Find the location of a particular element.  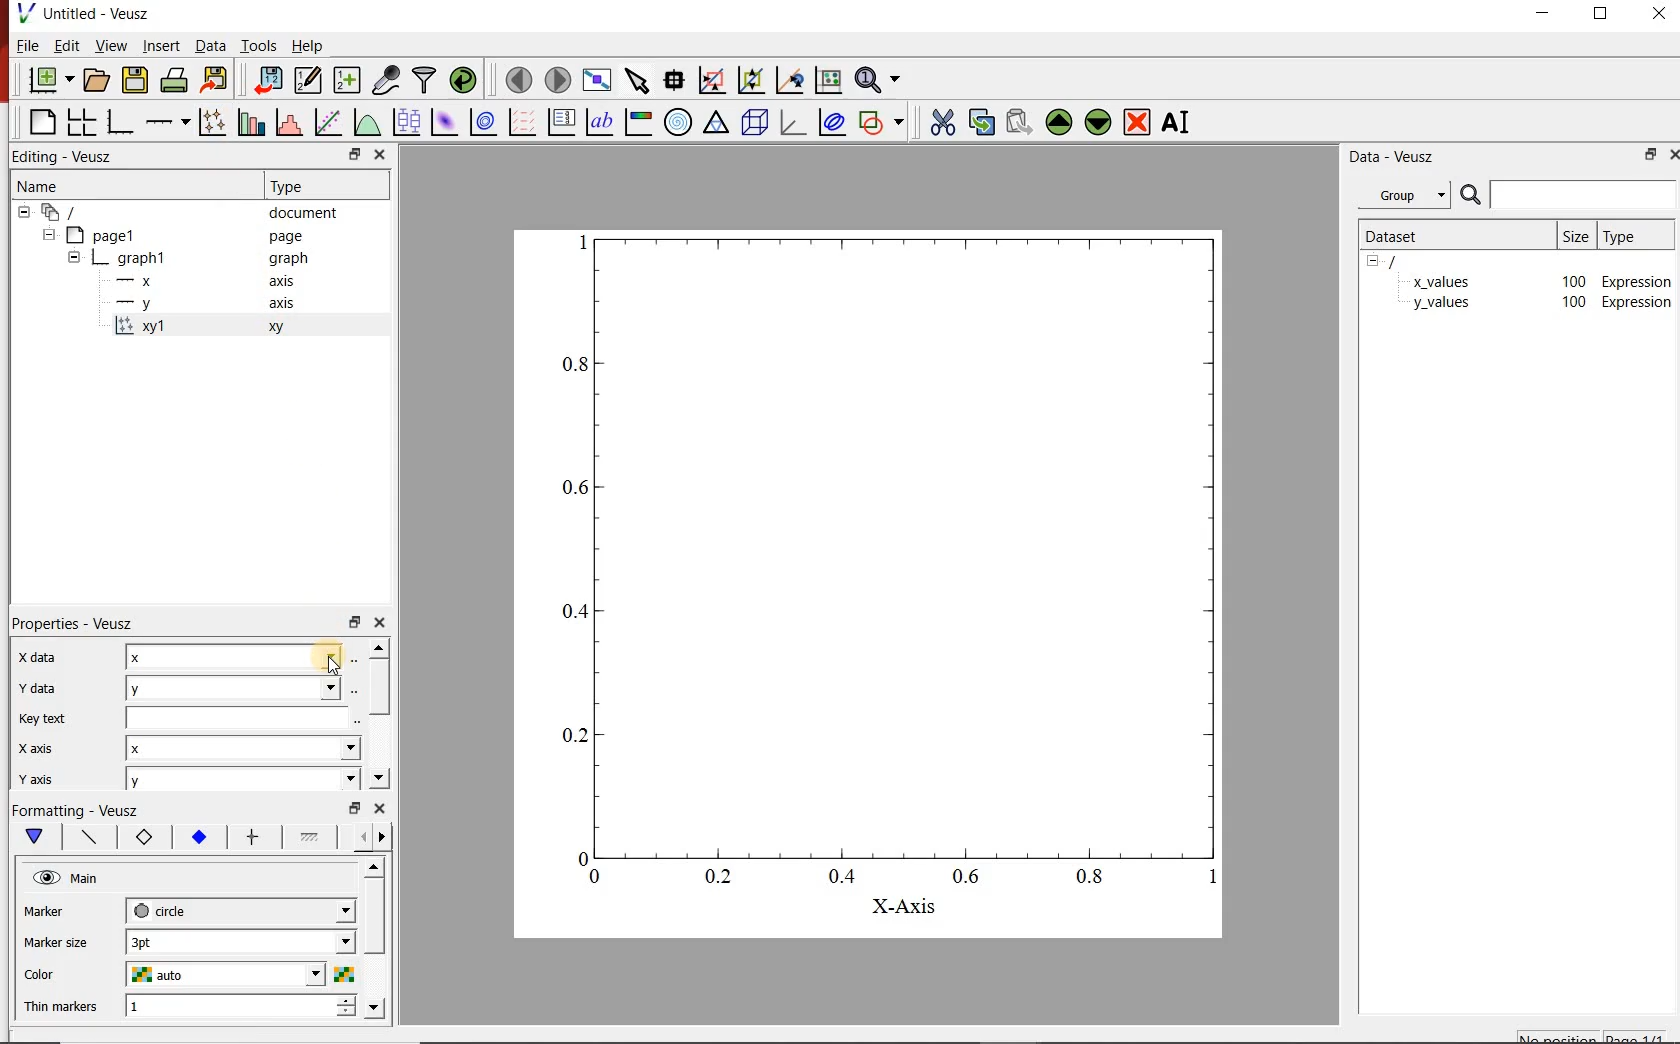

all apegs is located at coordinates (70, 212).